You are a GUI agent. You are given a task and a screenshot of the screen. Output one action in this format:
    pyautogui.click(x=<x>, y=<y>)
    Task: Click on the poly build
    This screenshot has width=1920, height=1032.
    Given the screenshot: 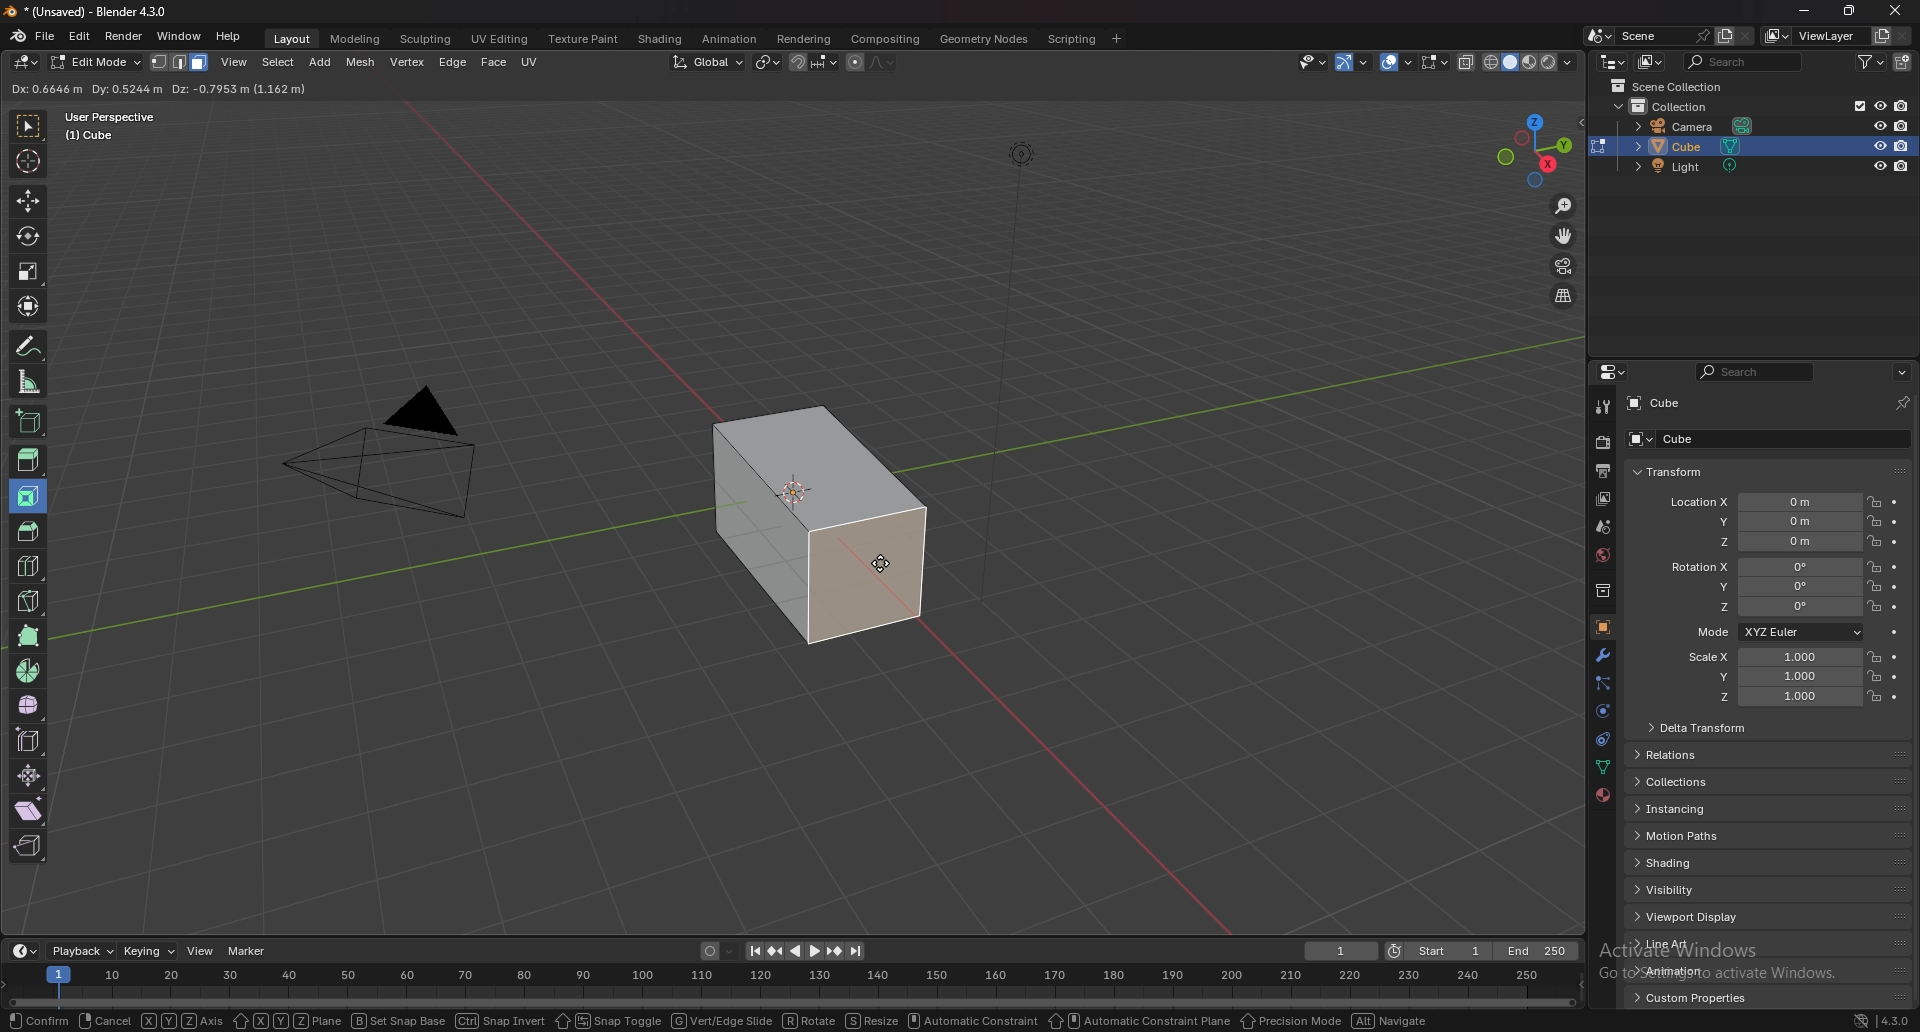 What is the action you would take?
    pyautogui.click(x=31, y=636)
    